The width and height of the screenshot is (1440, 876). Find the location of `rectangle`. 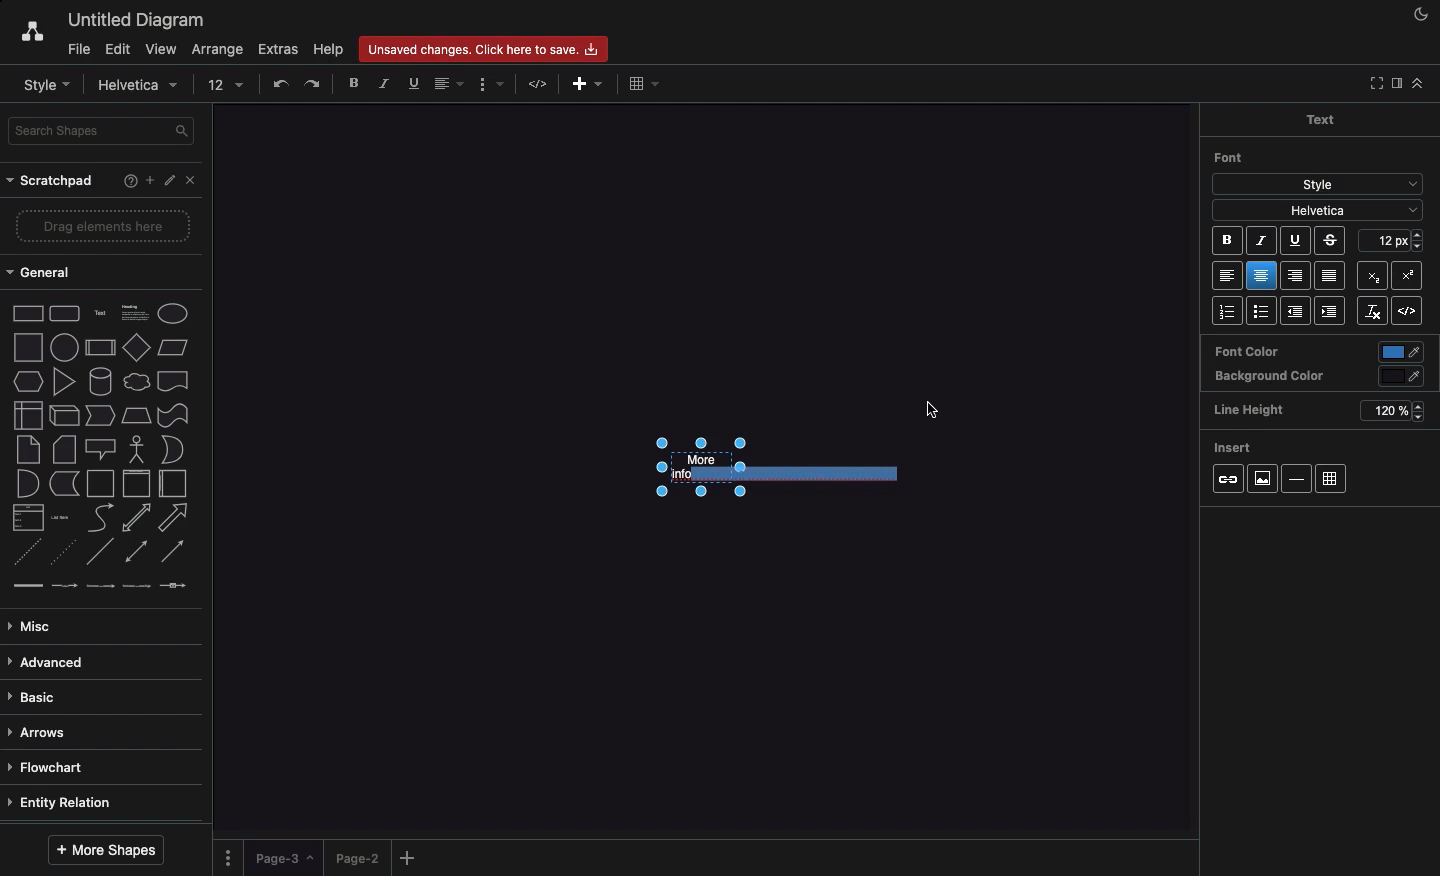

rectangle is located at coordinates (29, 313).